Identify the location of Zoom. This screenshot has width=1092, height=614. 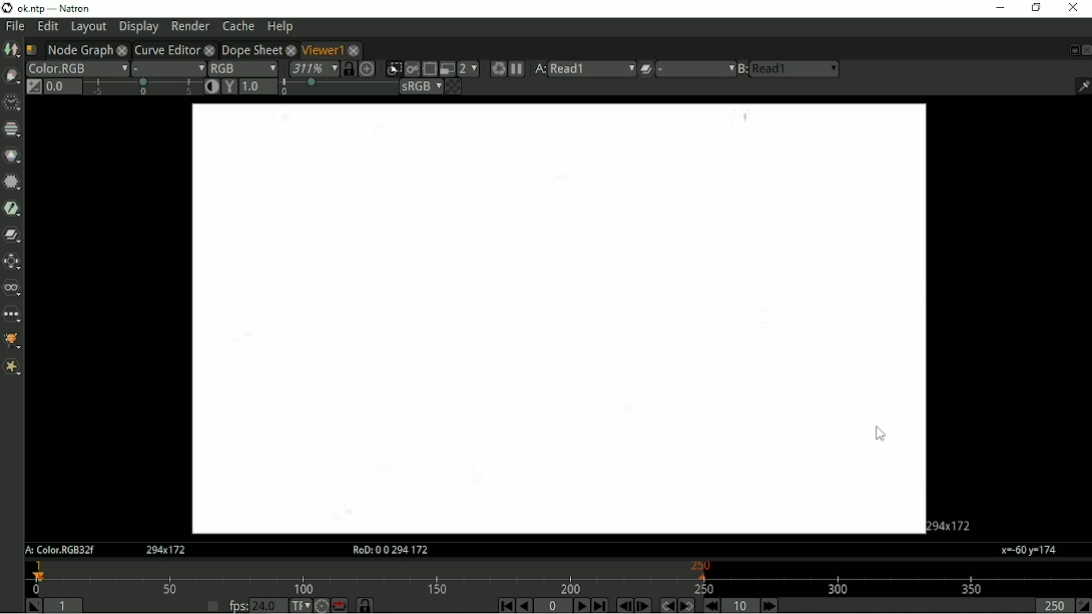
(313, 68).